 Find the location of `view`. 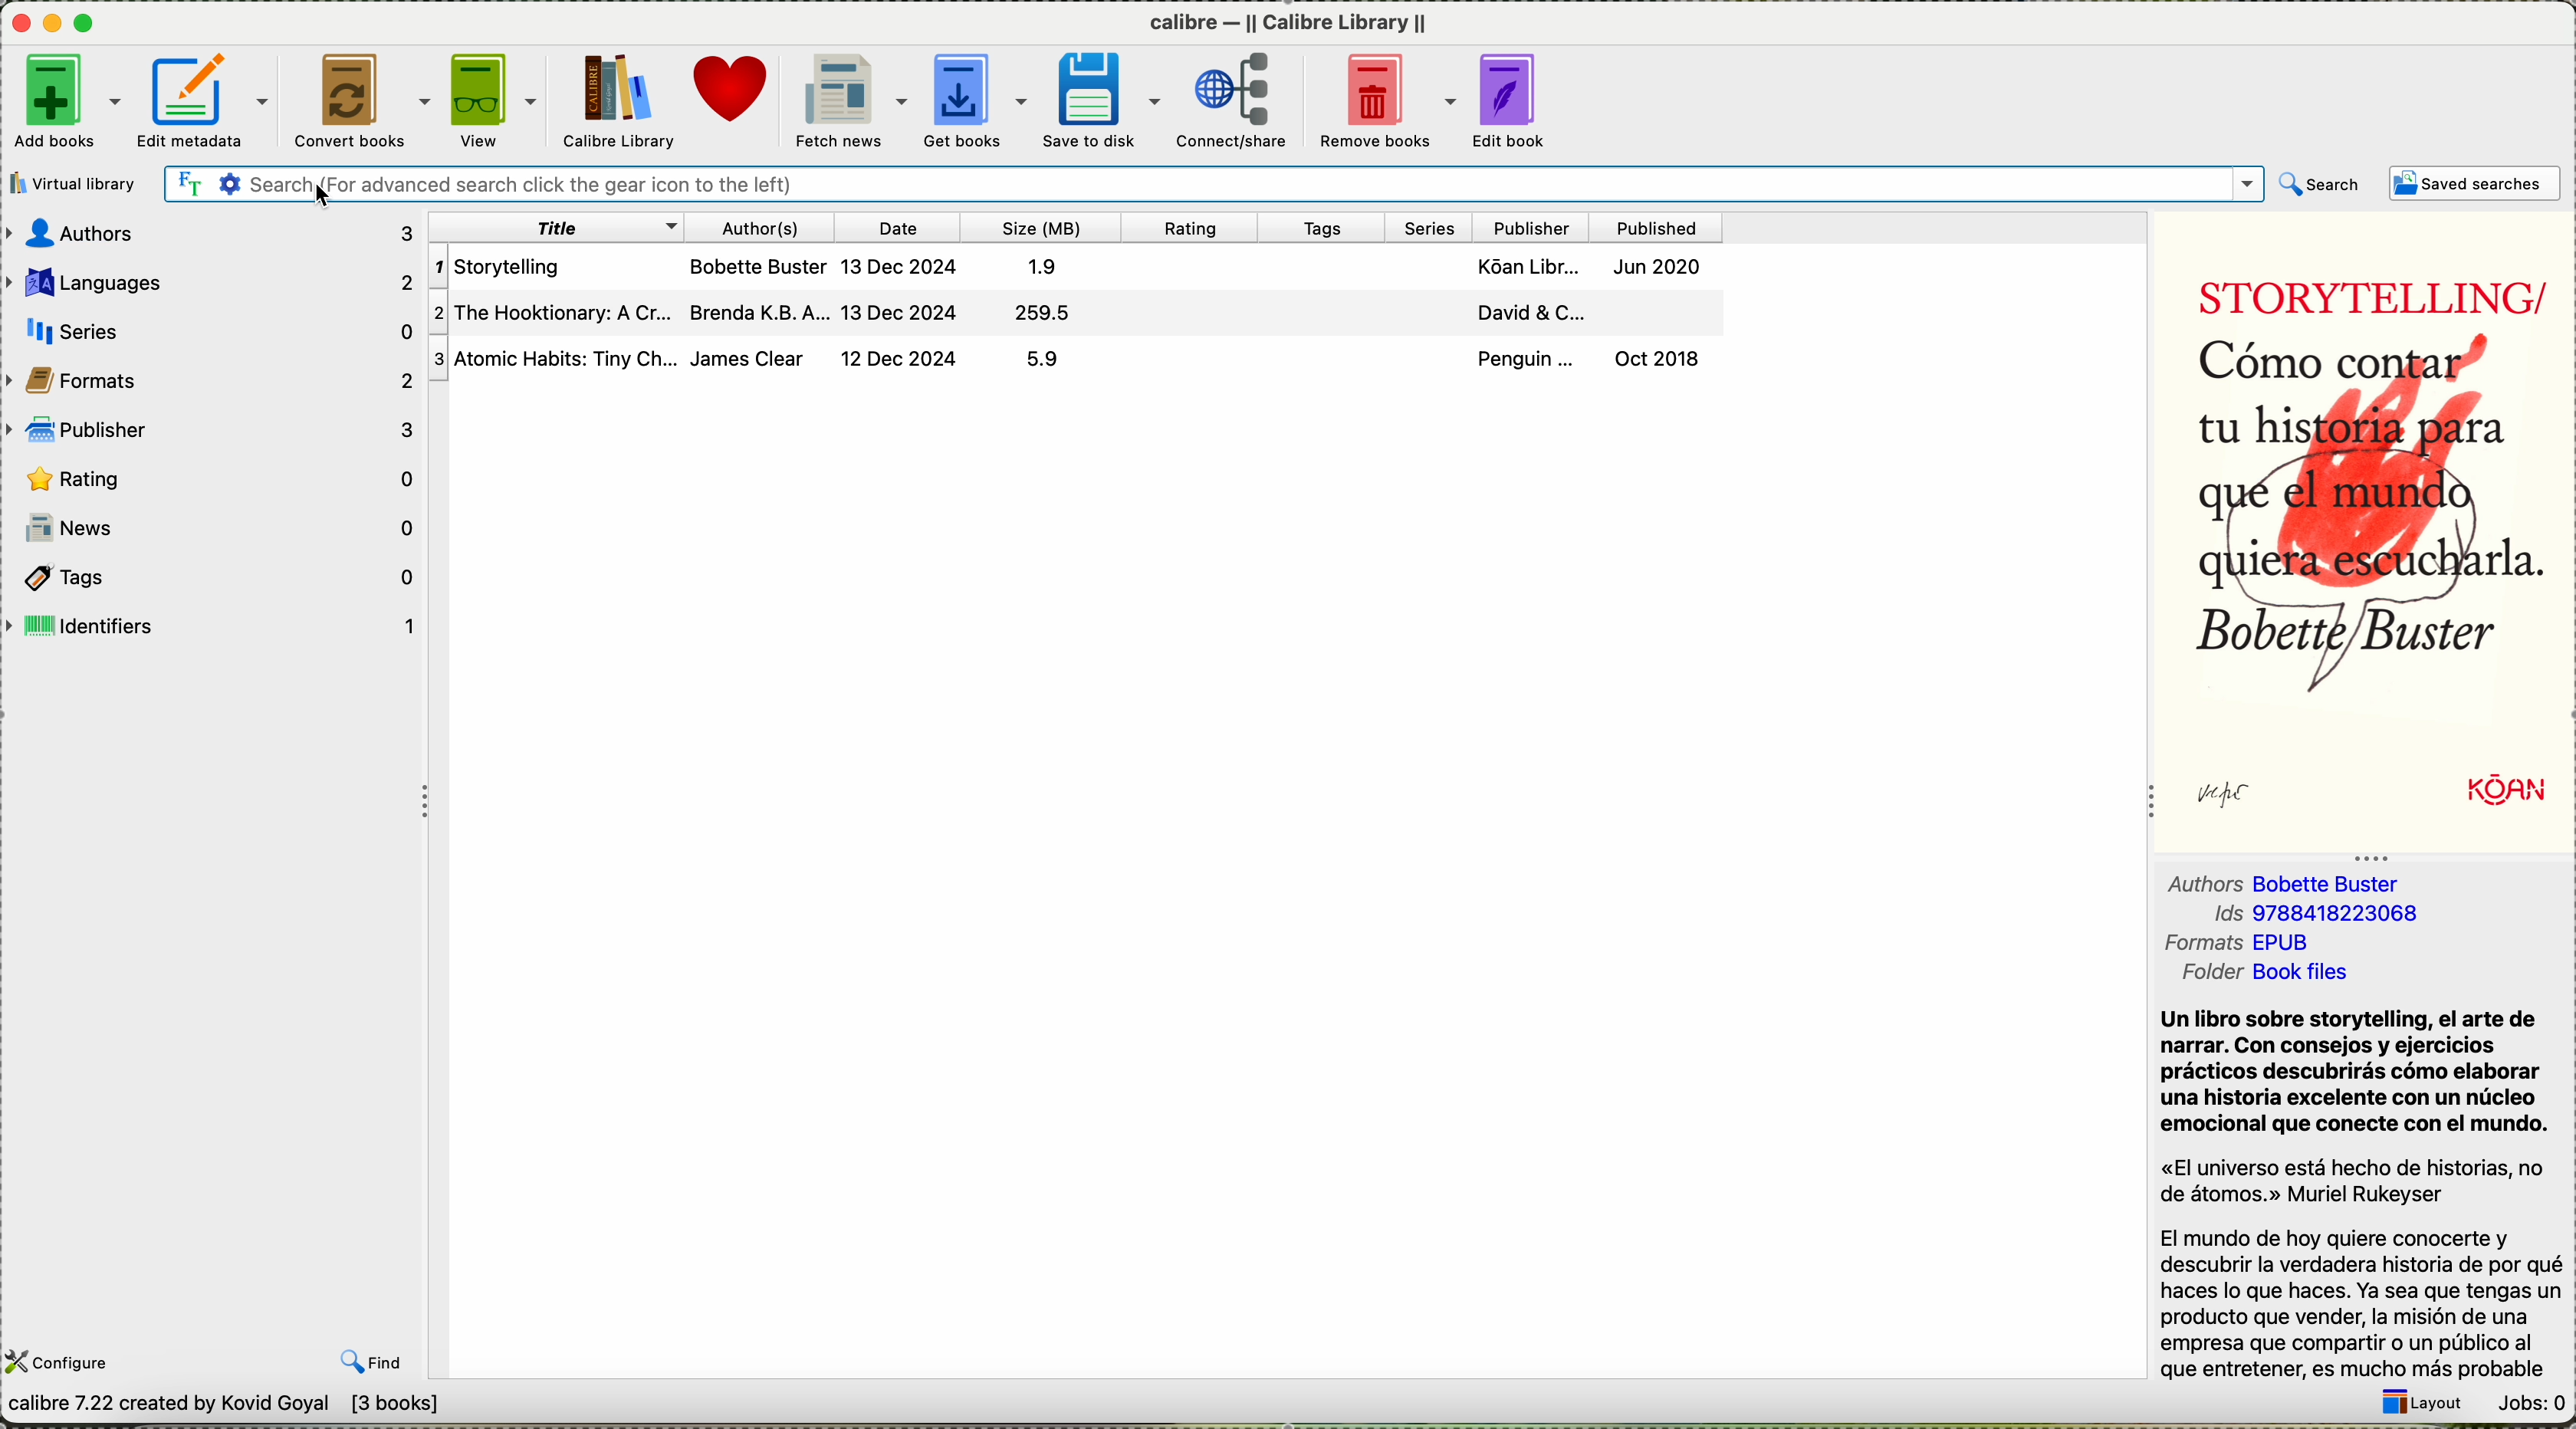

view is located at coordinates (496, 97).